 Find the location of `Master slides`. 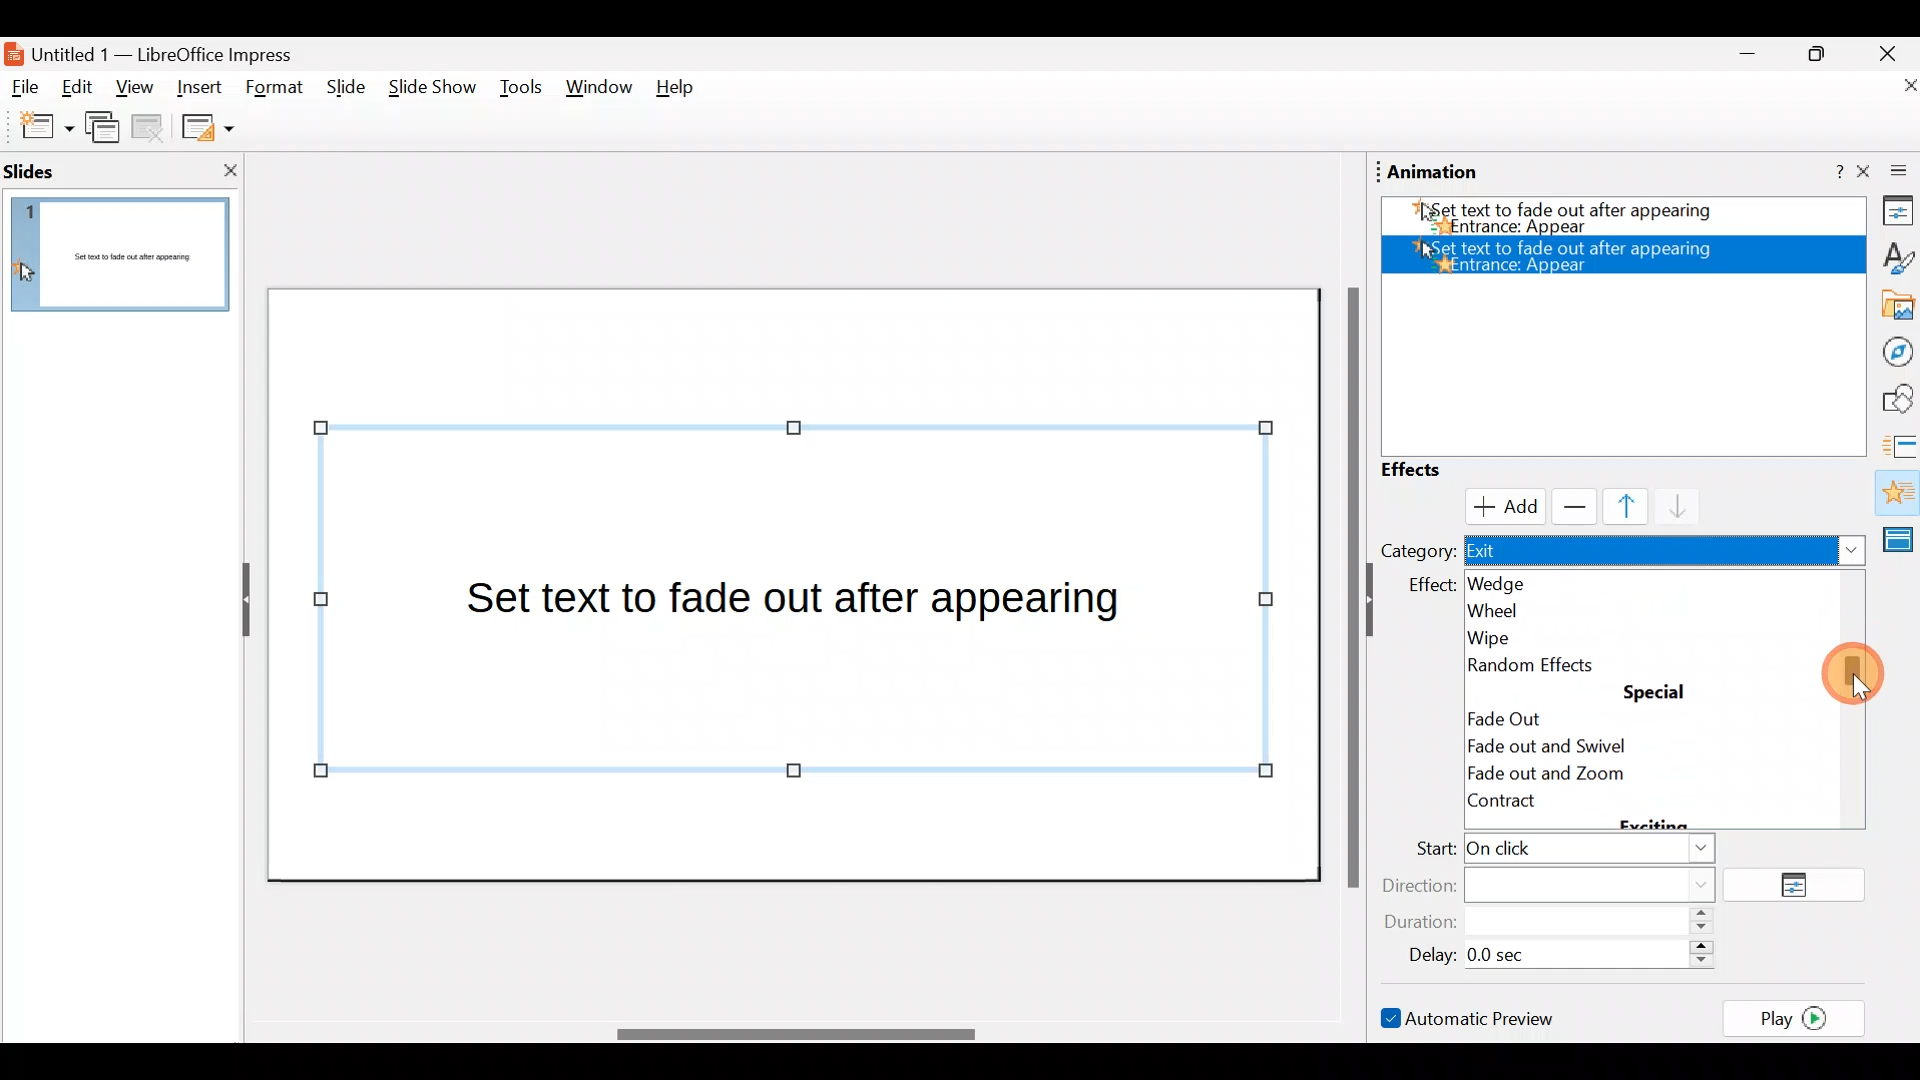

Master slides is located at coordinates (1901, 538).